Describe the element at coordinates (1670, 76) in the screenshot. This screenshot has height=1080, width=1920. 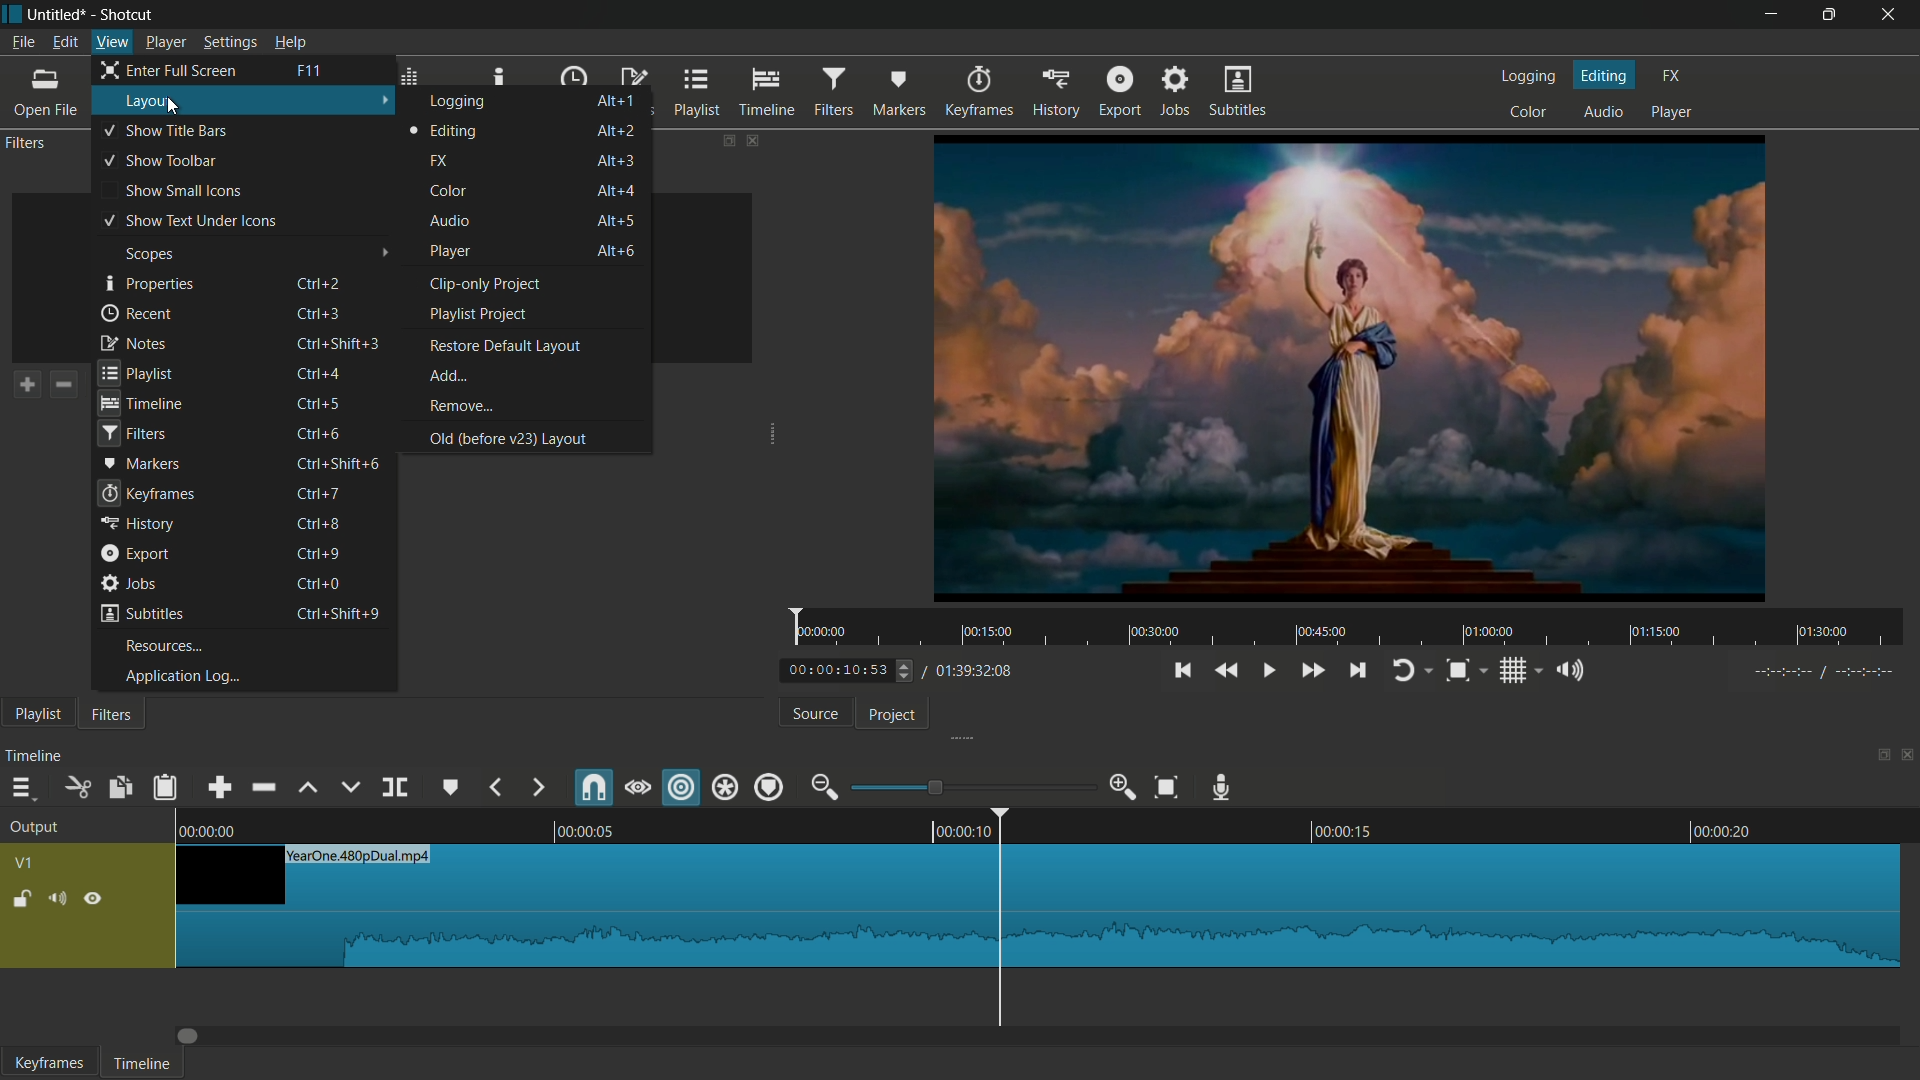
I see `fx` at that location.